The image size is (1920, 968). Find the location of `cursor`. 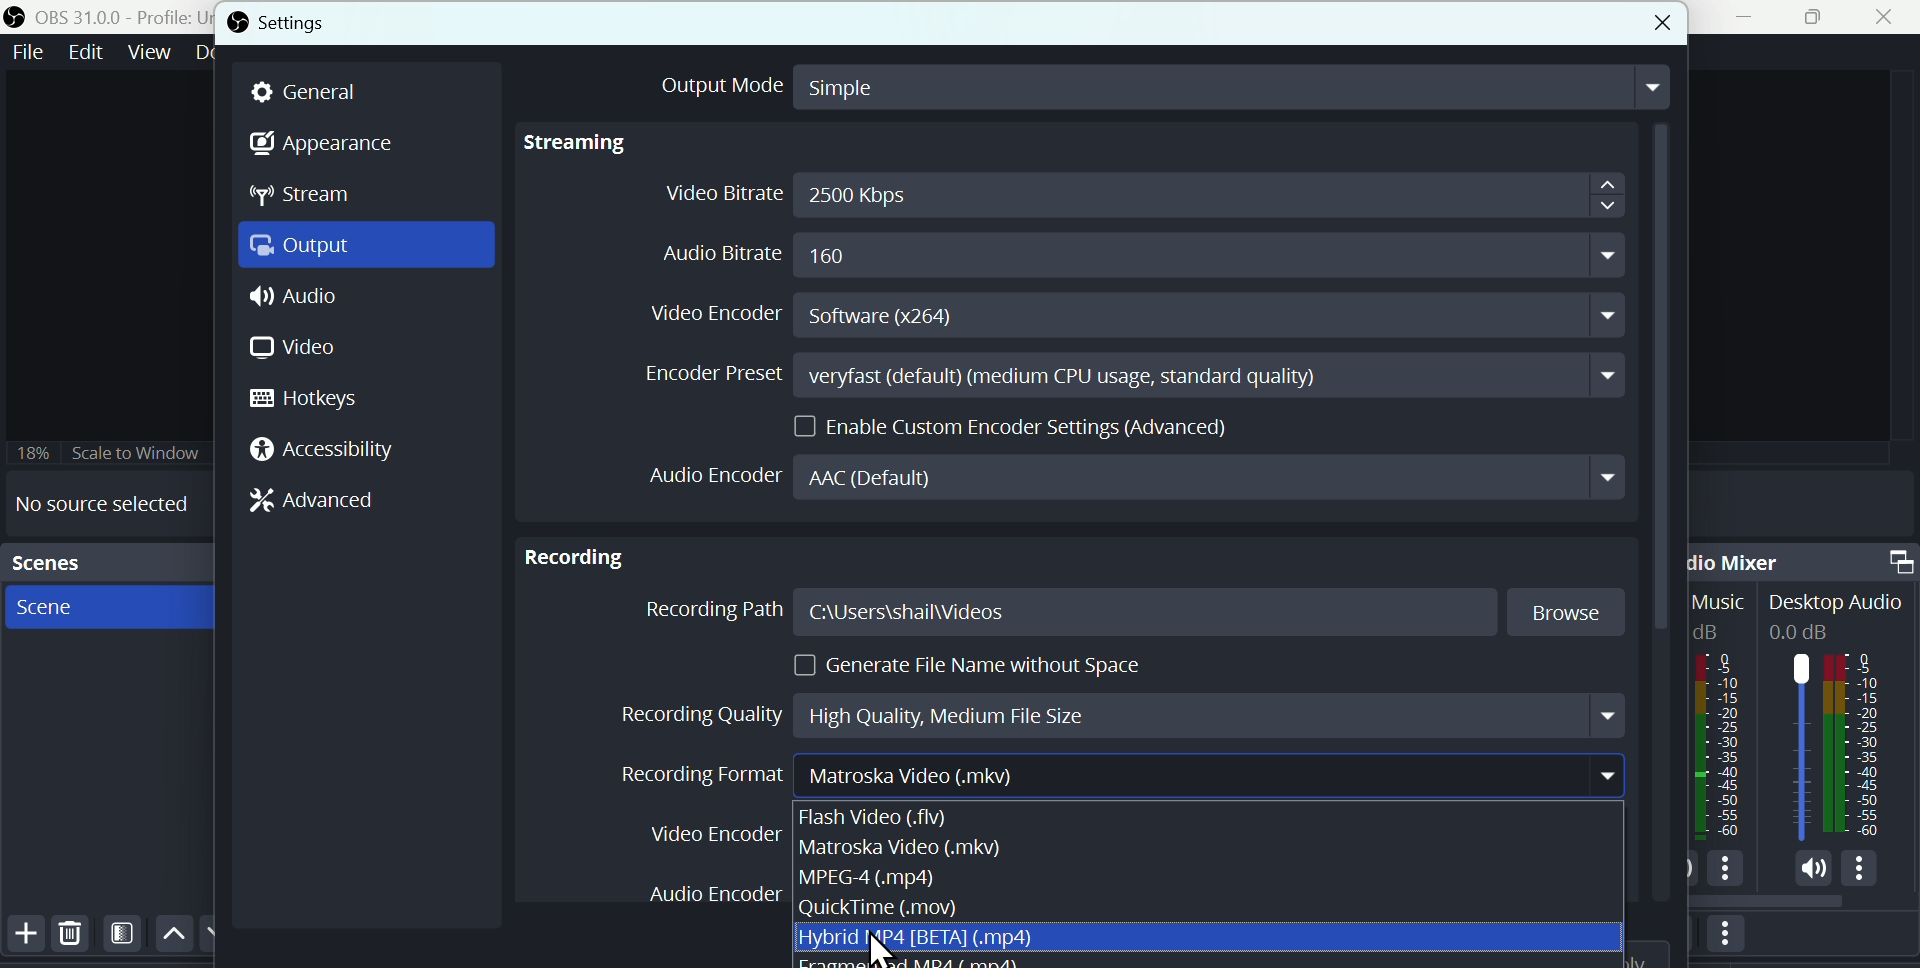

cursor is located at coordinates (881, 949).